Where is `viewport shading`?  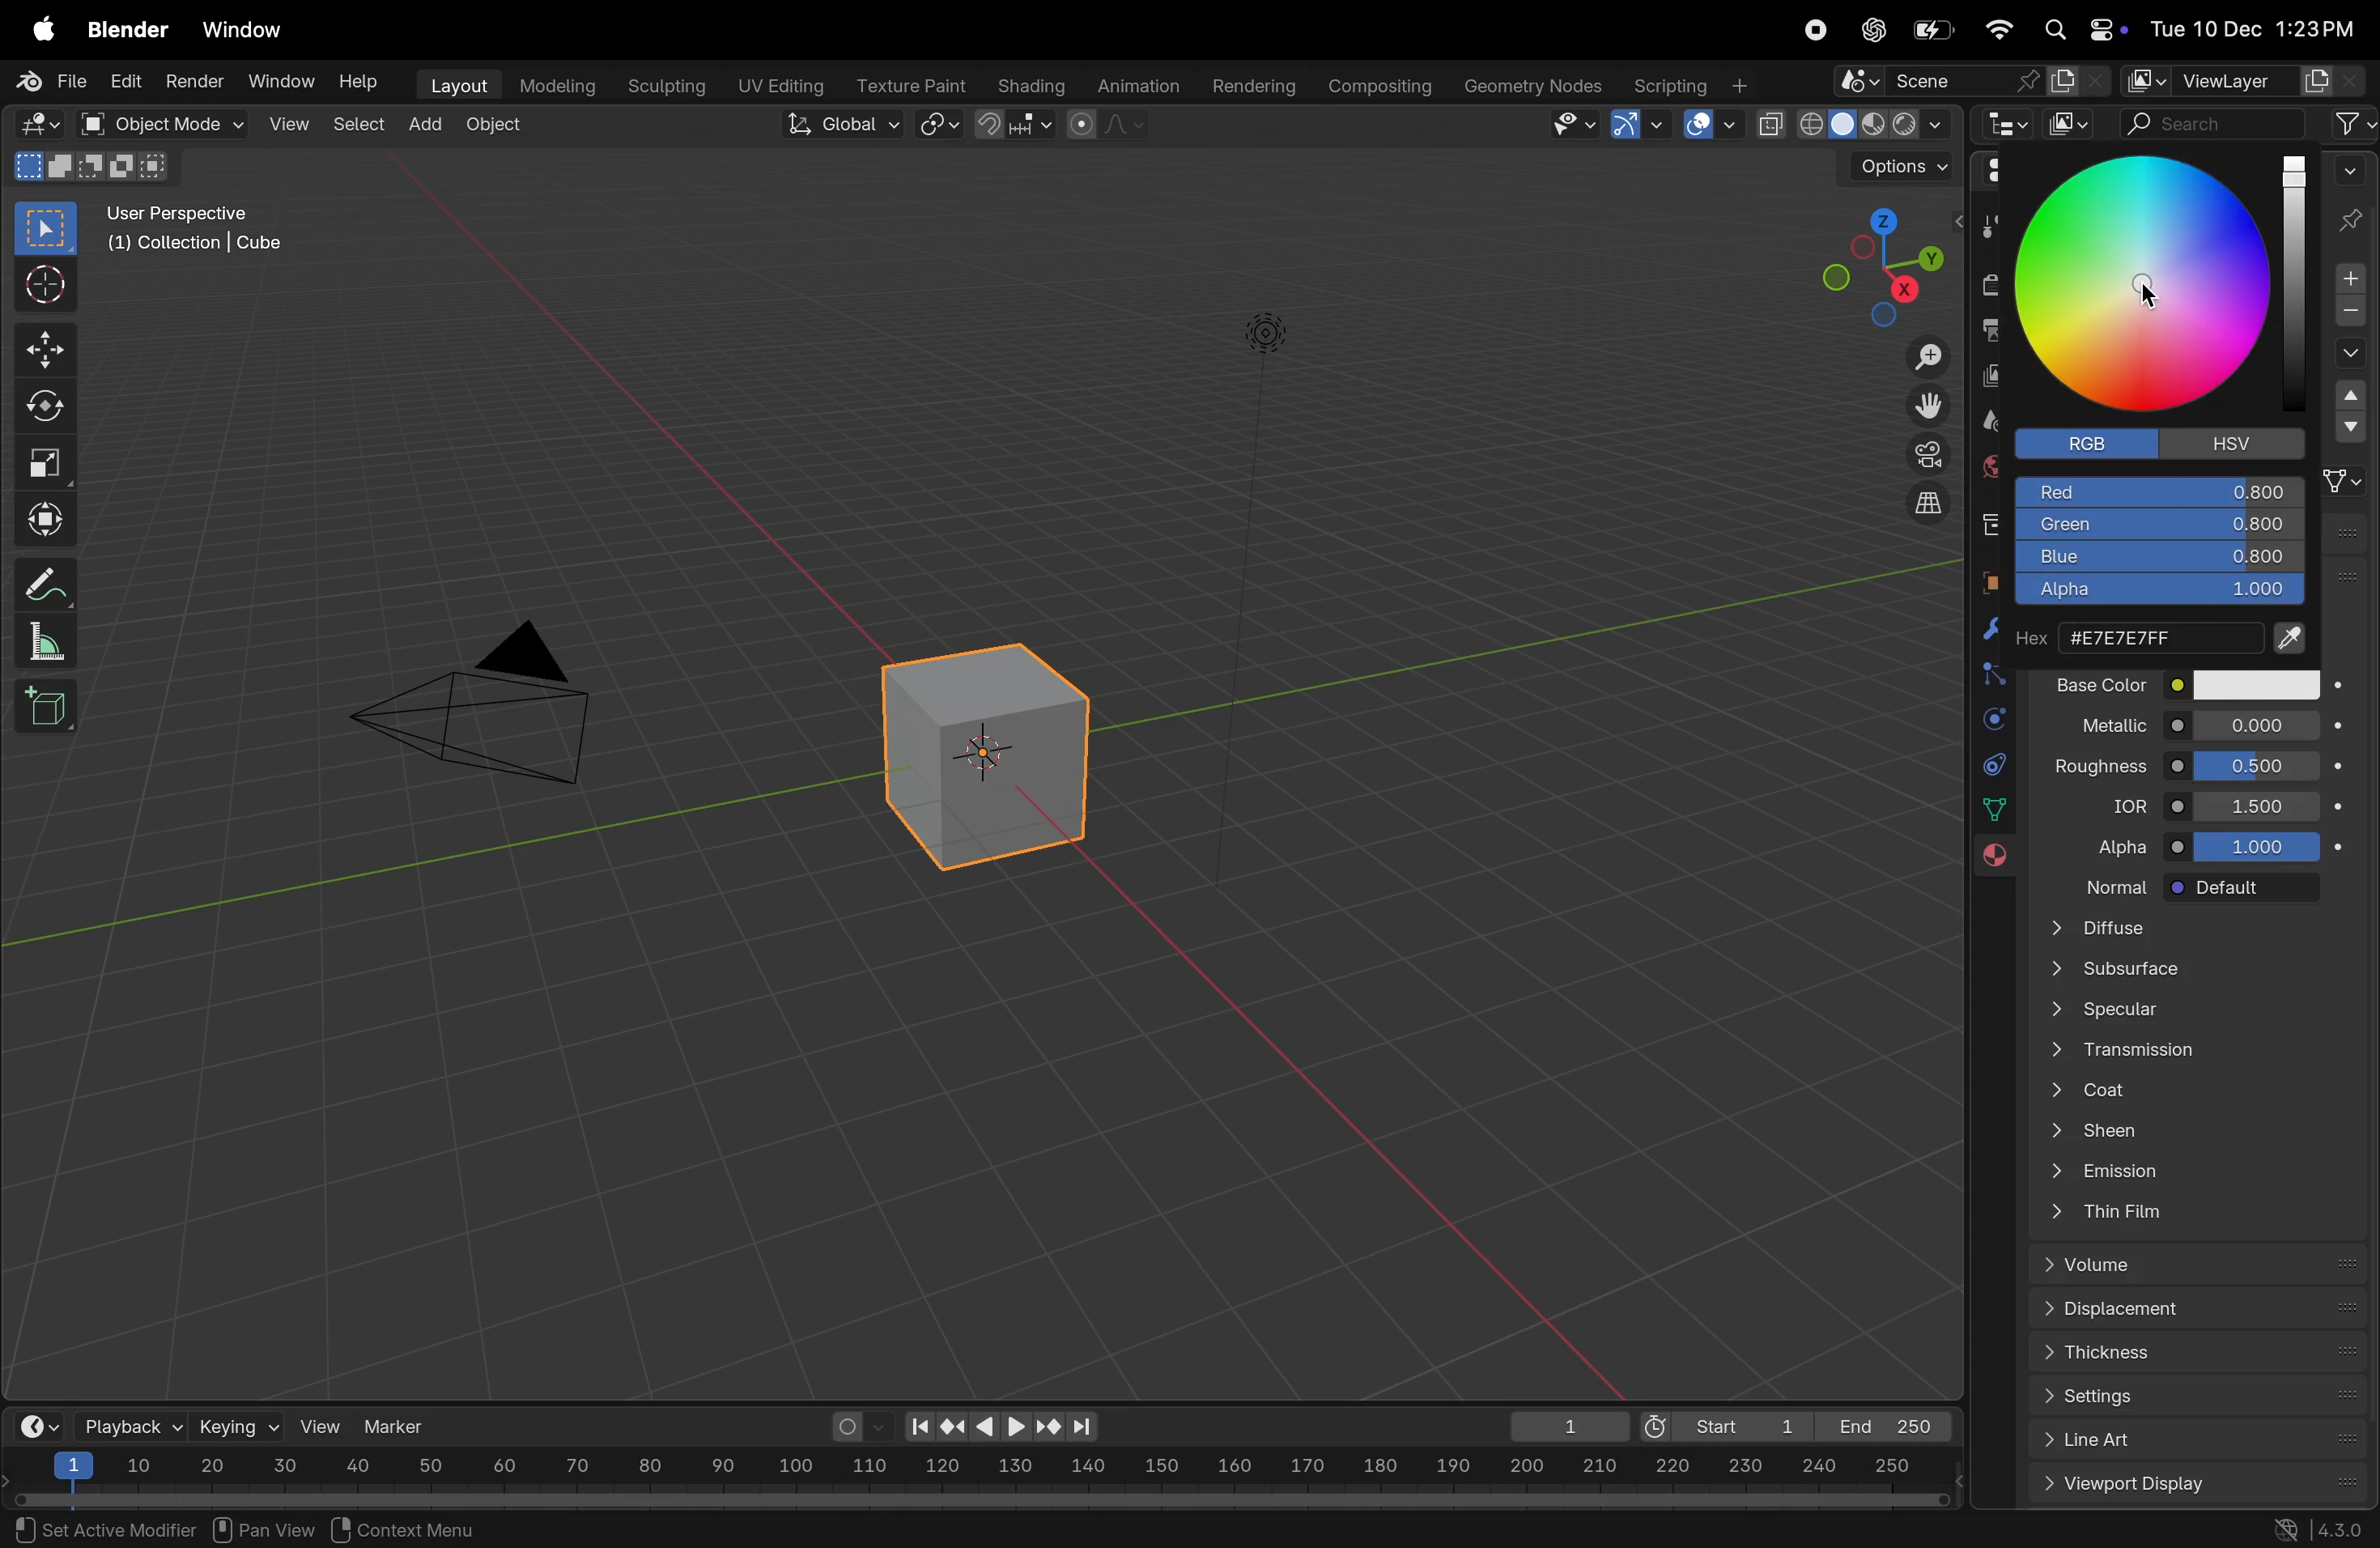 viewport shading is located at coordinates (1852, 119).